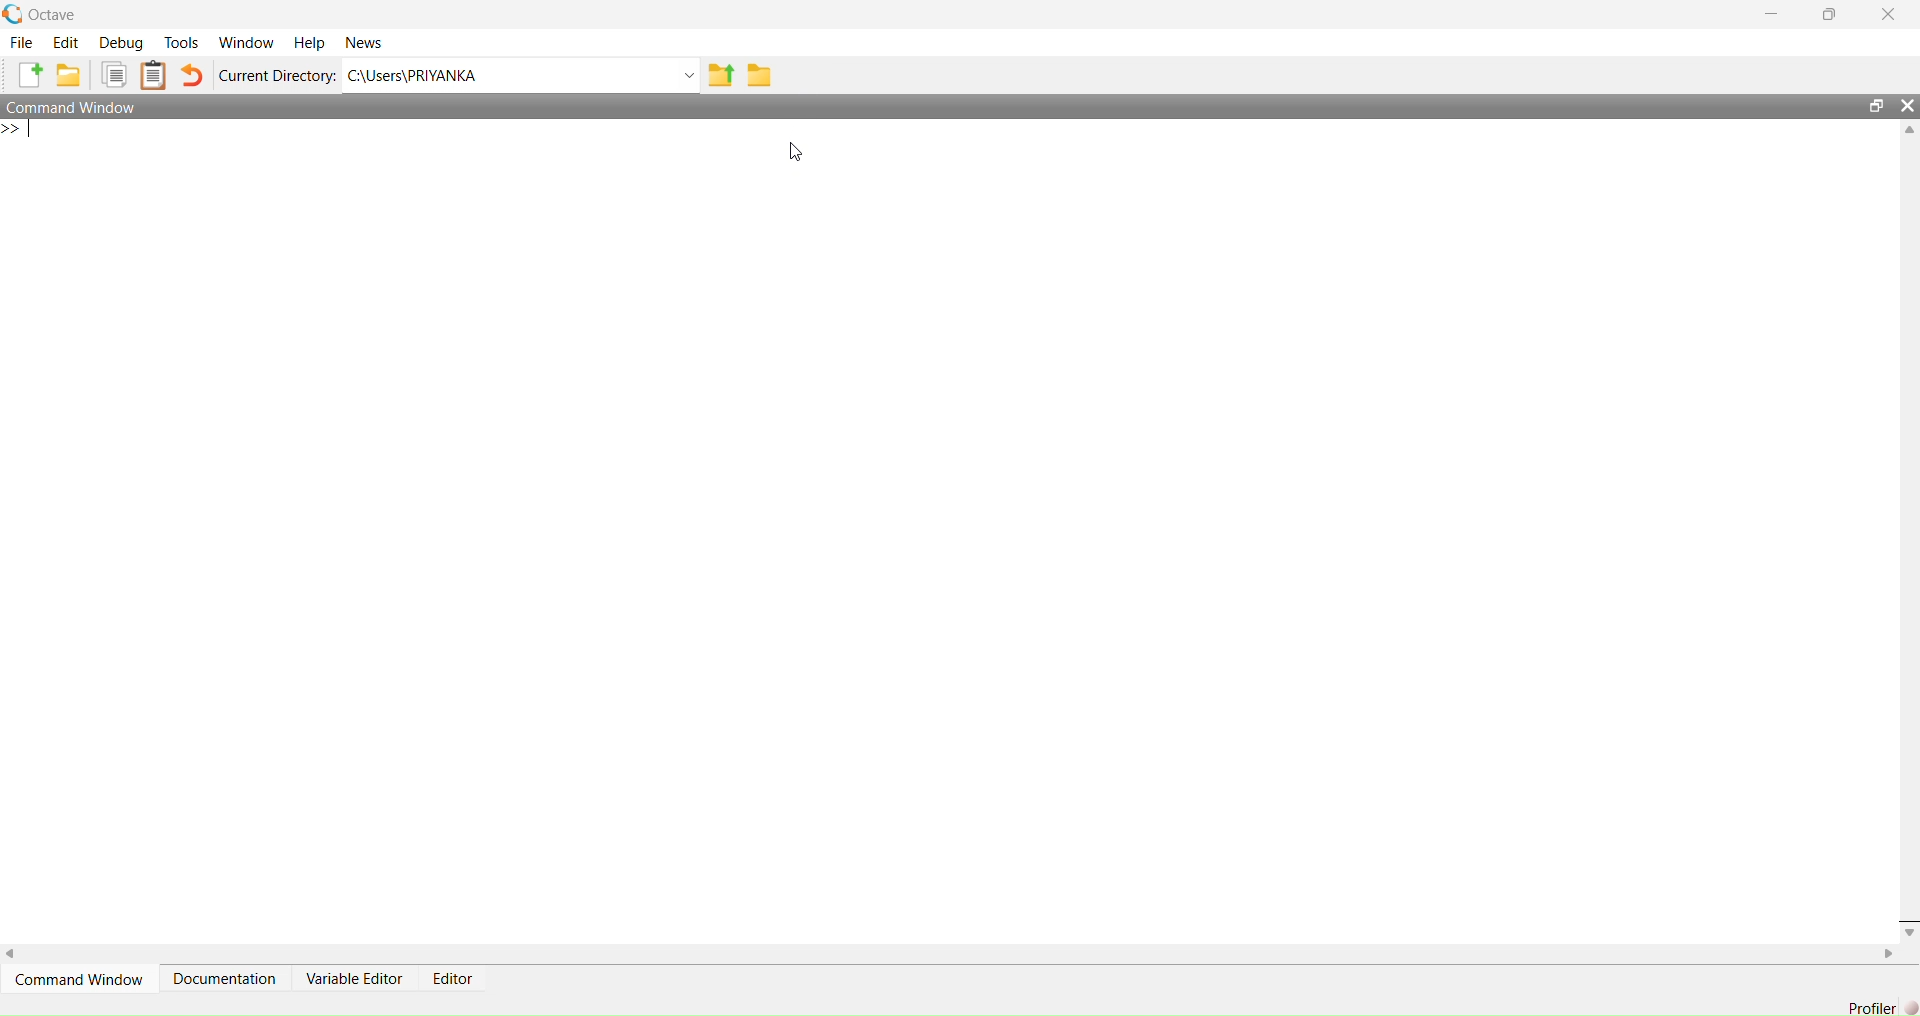 The width and height of the screenshot is (1920, 1016). I want to click on Help, so click(307, 44).